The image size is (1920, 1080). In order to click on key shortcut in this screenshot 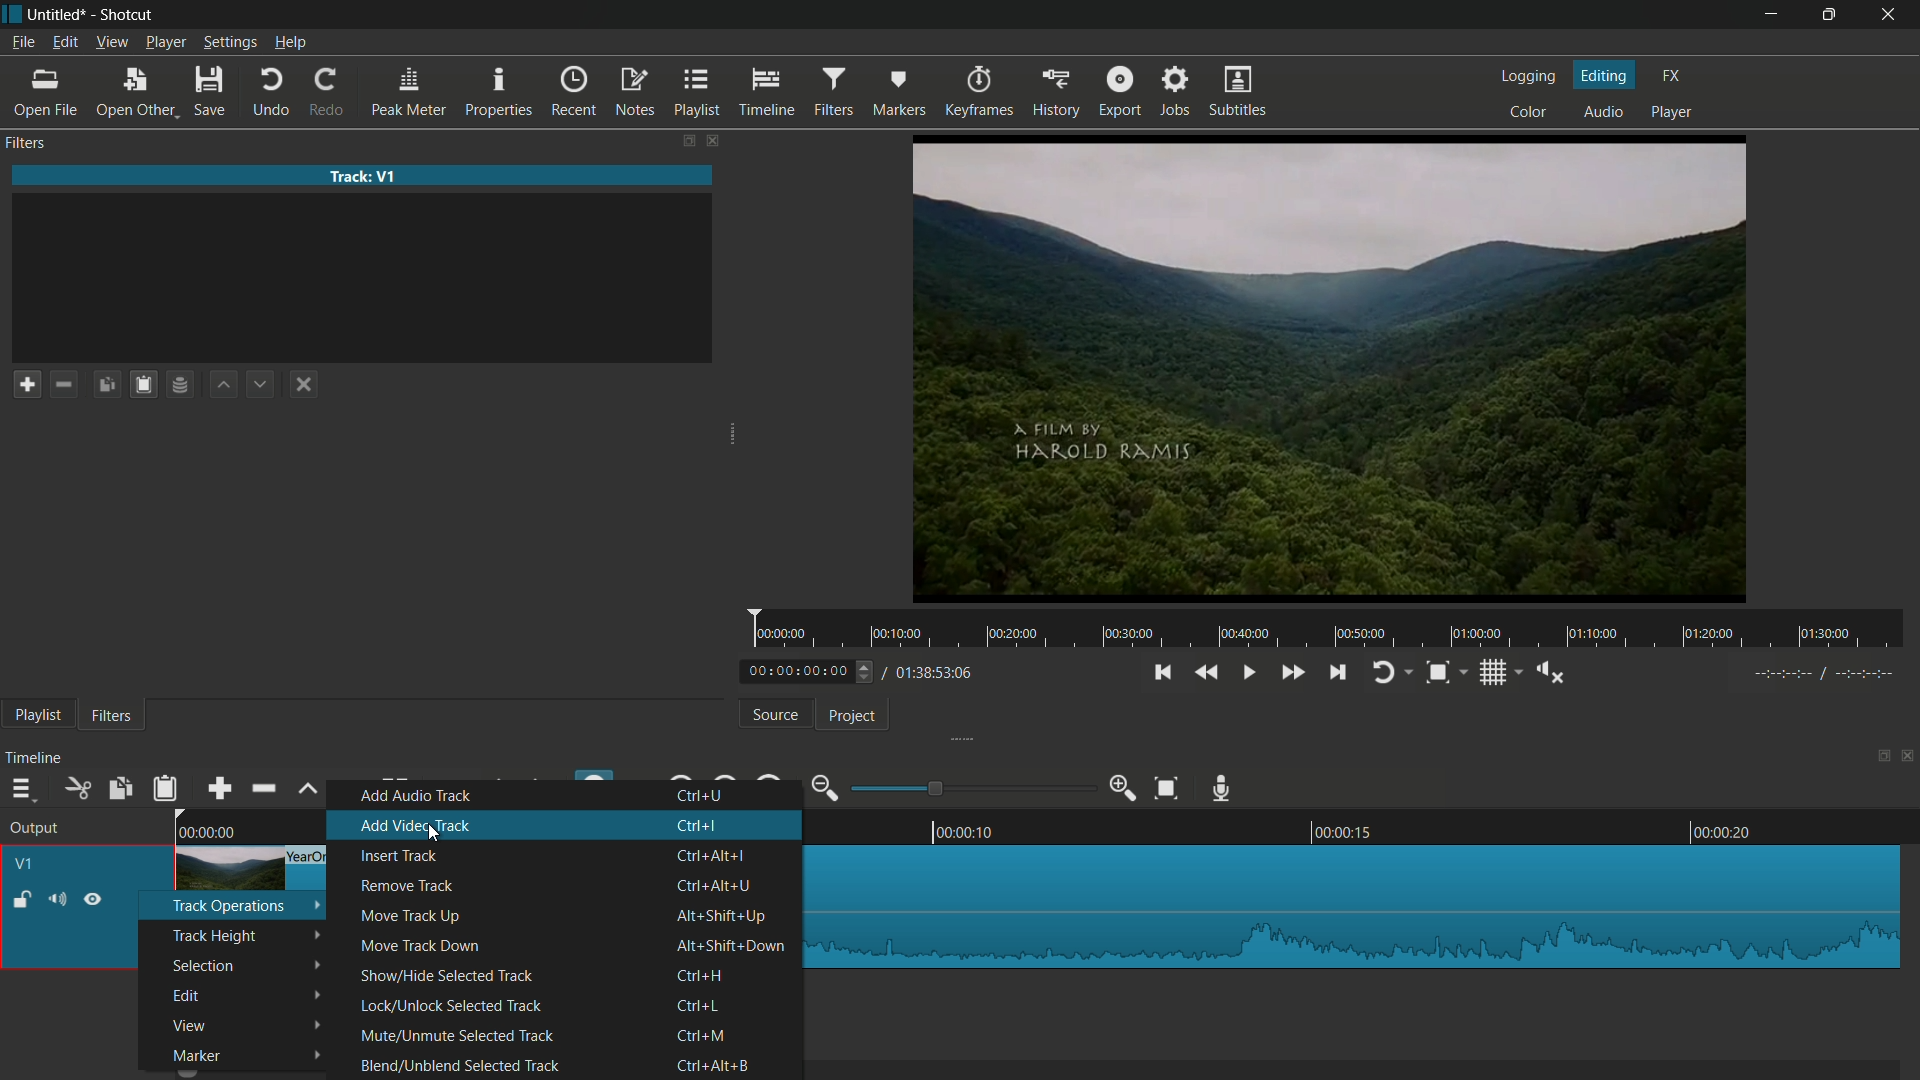, I will do `click(734, 948)`.